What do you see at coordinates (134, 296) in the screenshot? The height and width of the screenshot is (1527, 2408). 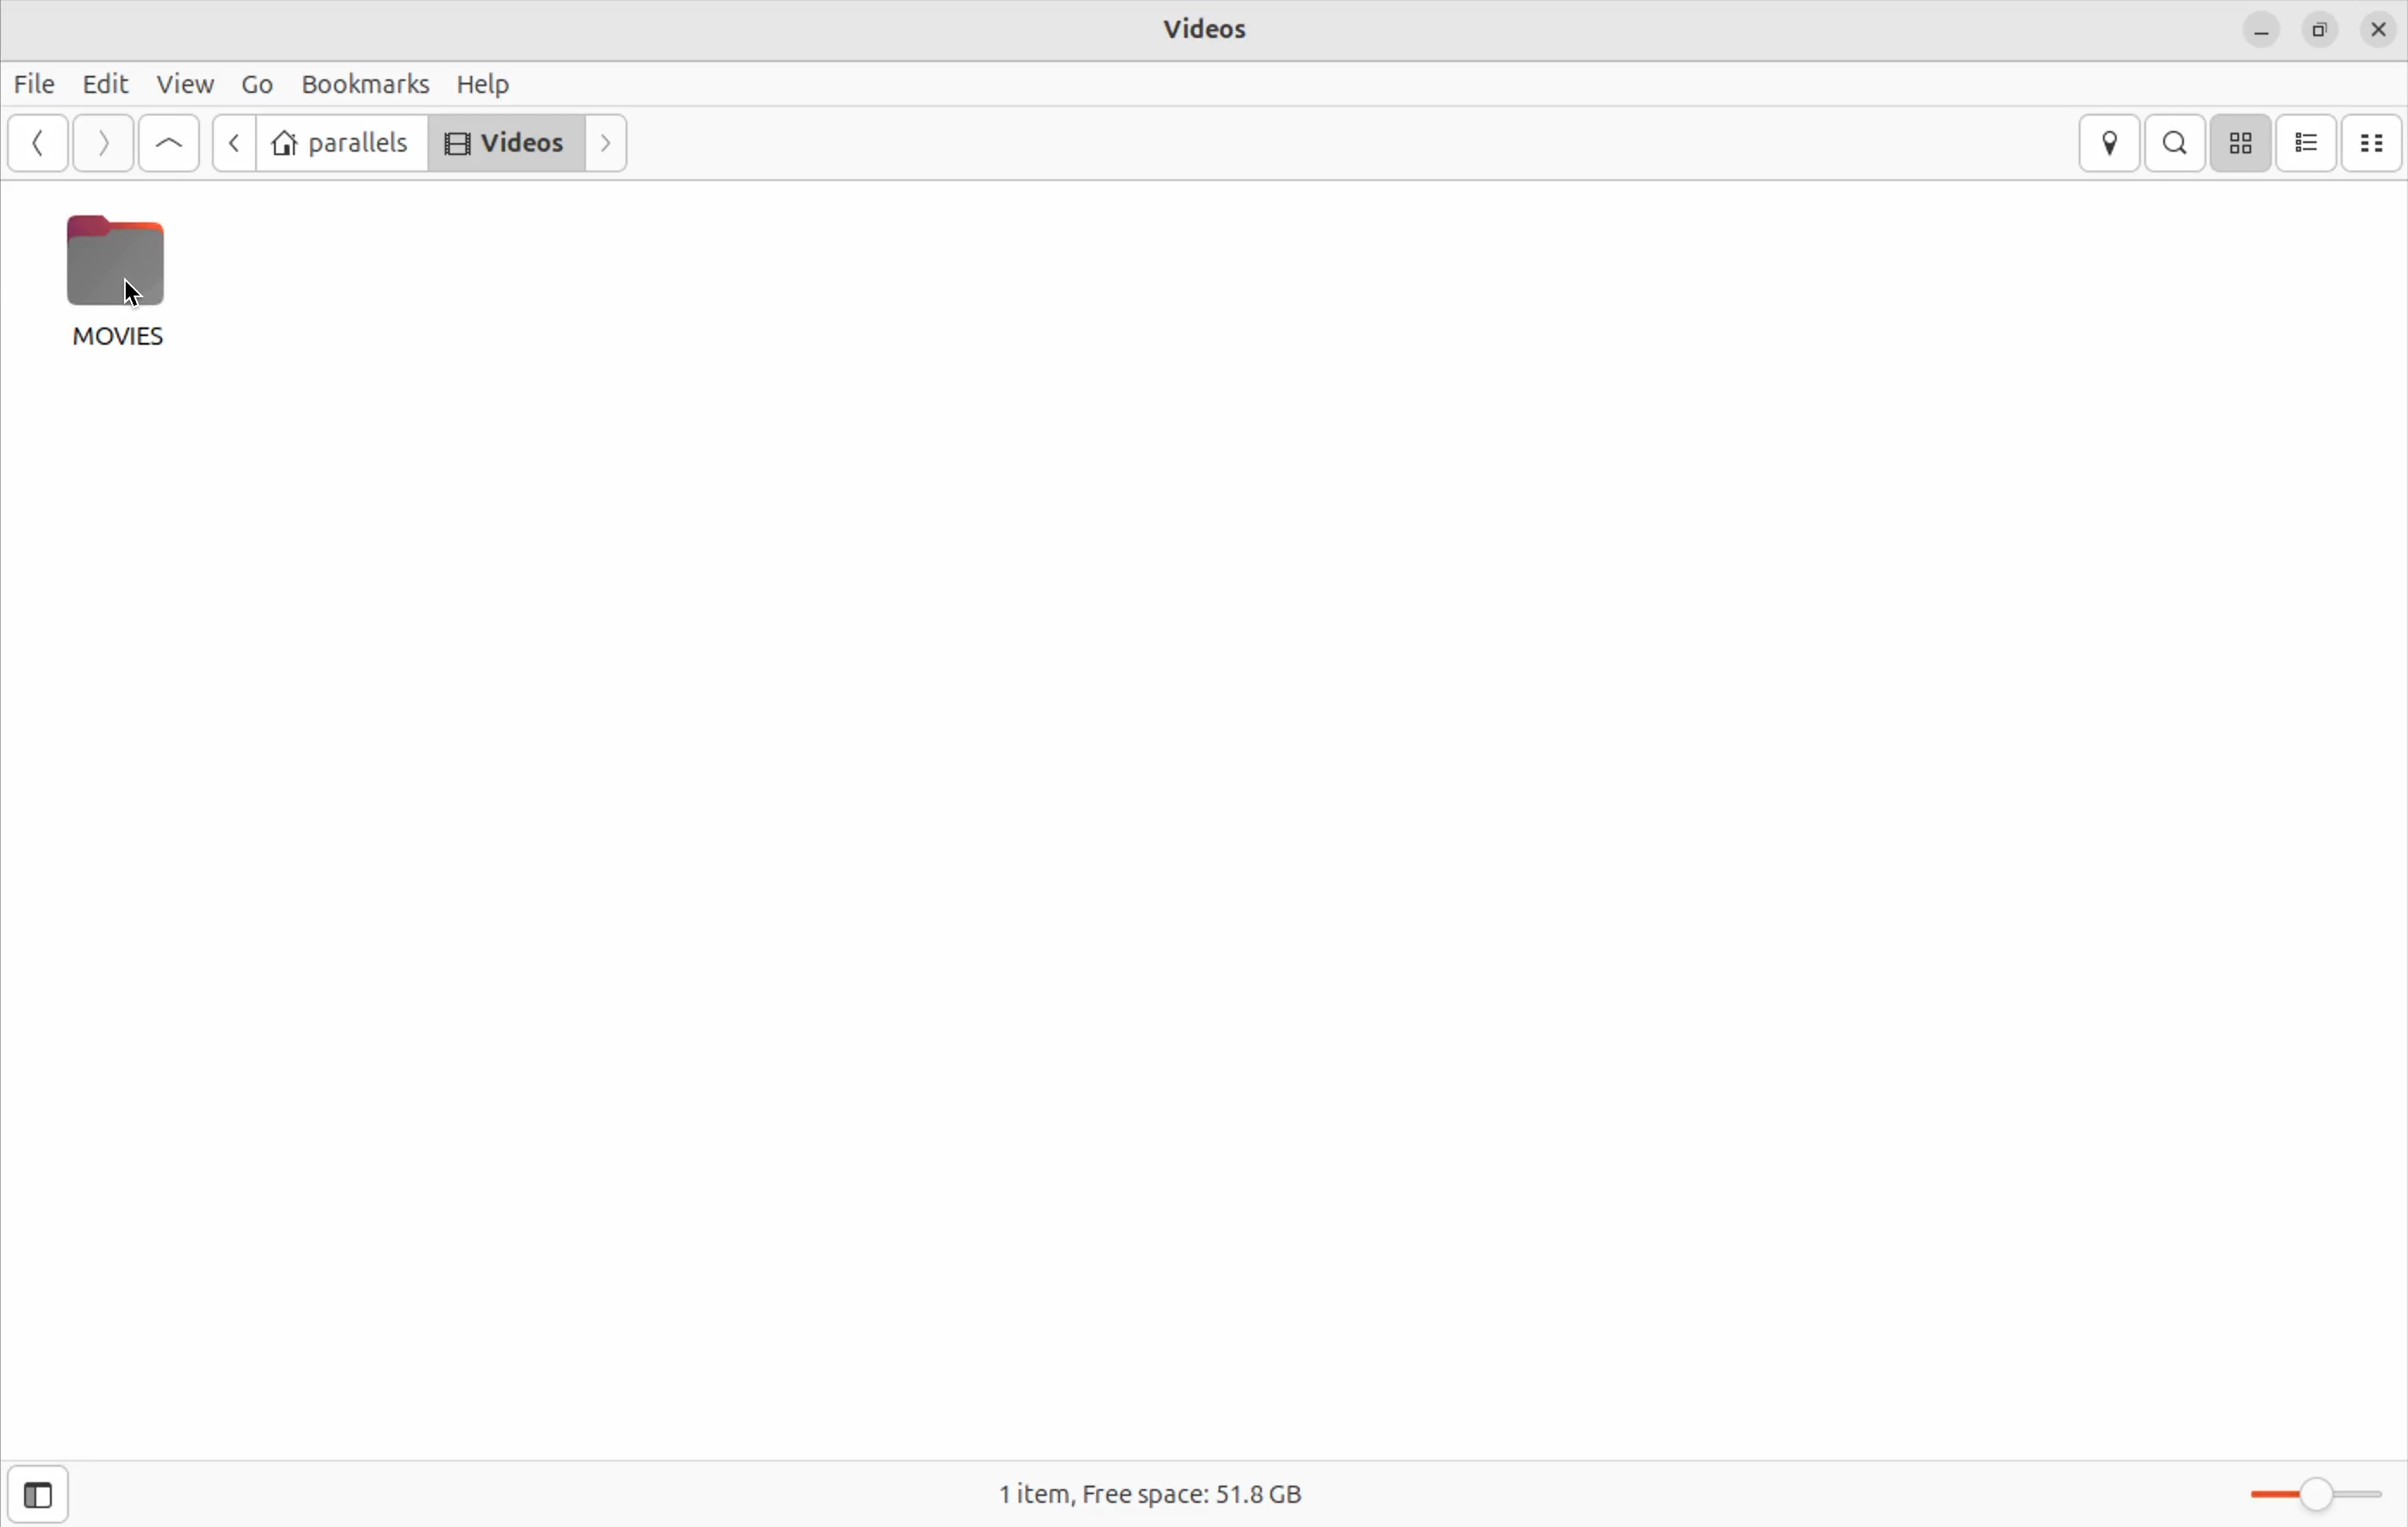 I see `cursor` at bounding box center [134, 296].